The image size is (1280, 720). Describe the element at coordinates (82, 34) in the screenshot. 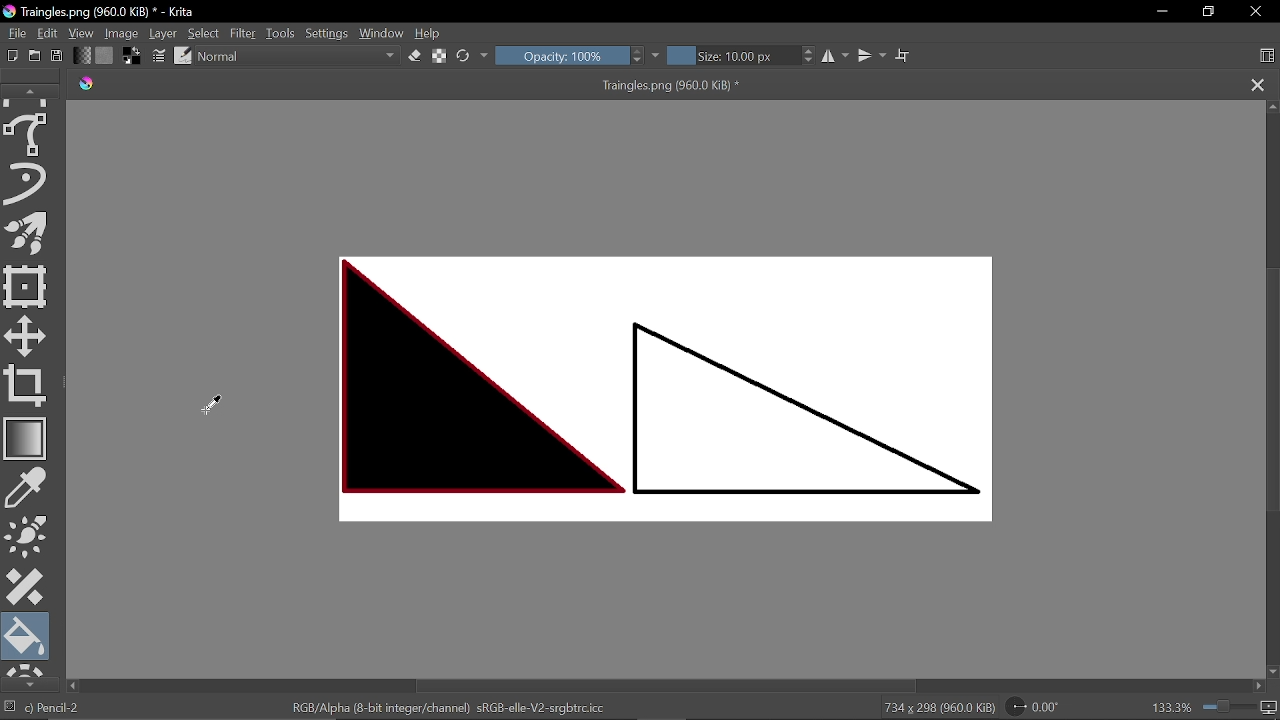

I see `View` at that location.